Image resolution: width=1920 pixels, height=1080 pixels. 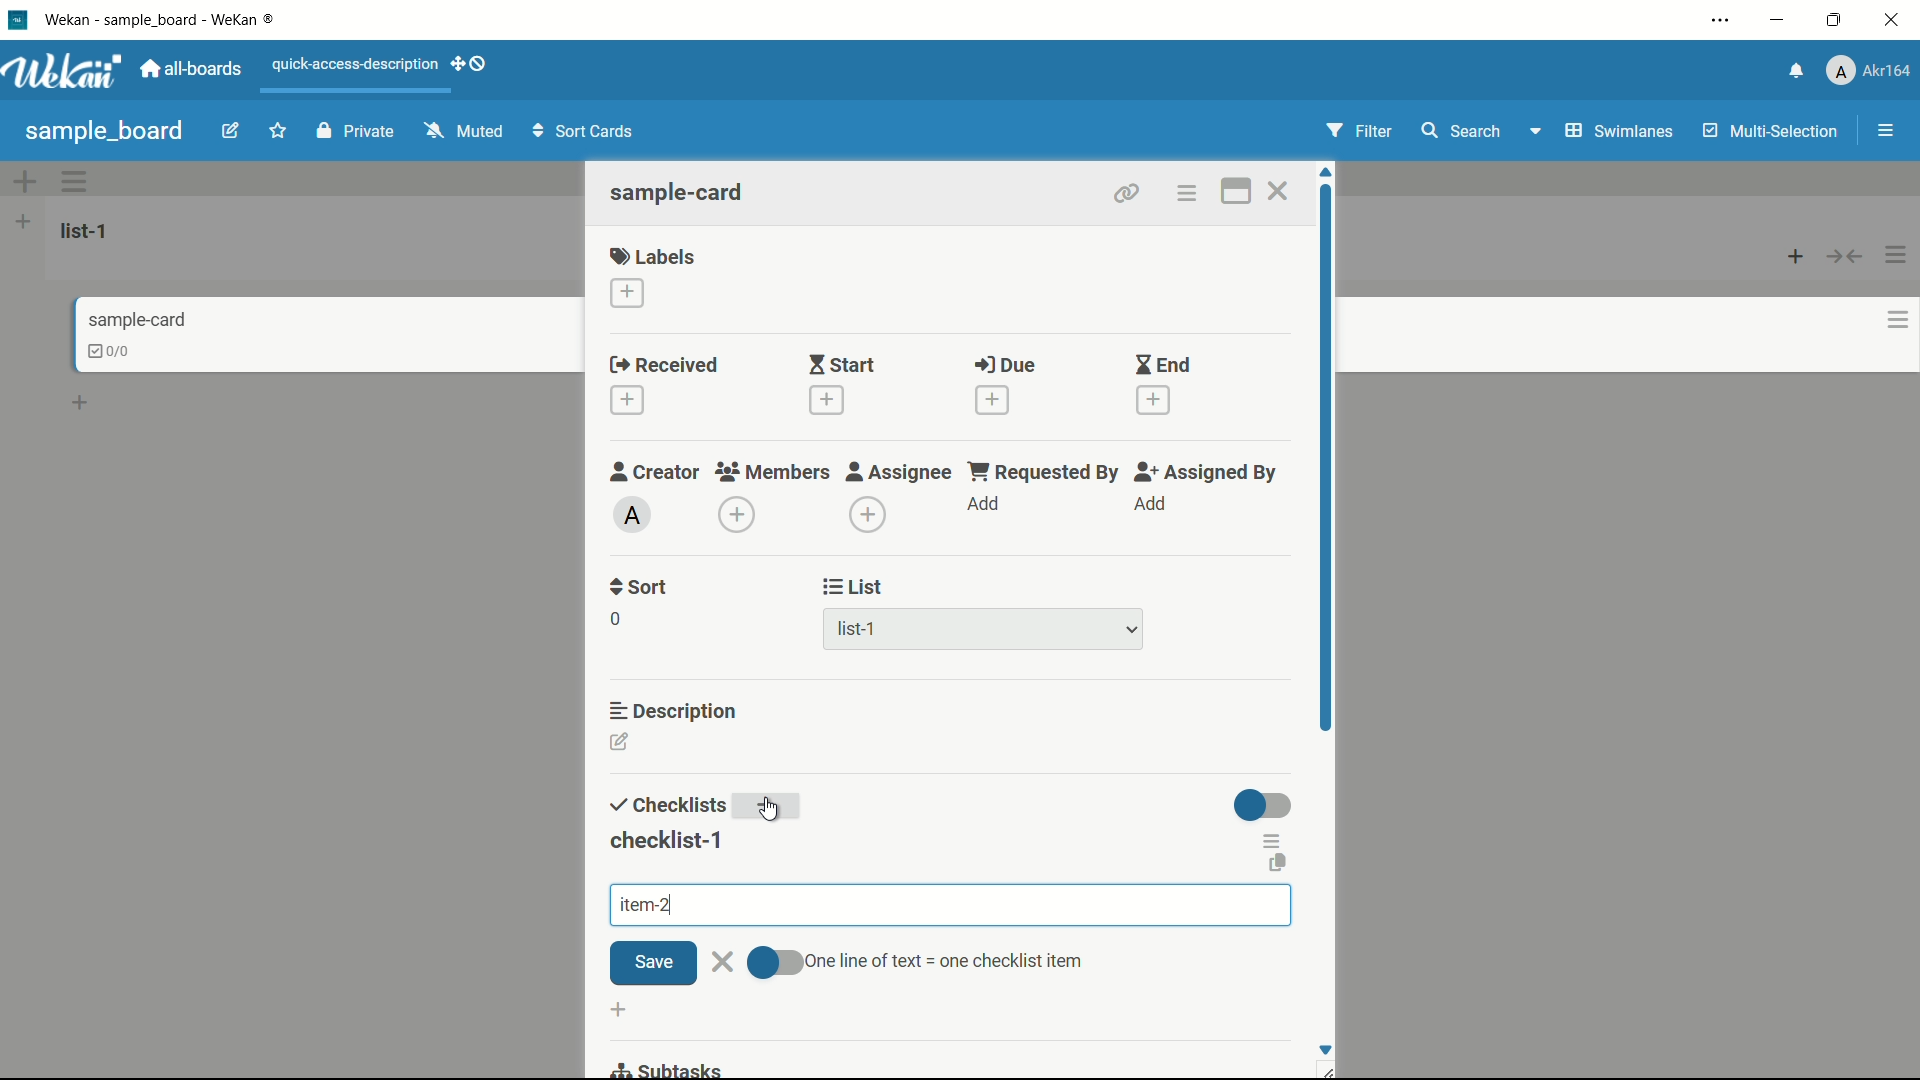 What do you see at coordinates (665, 1068) in the screenshot?
I see `subtasks` at bounding box center [665, 1068].